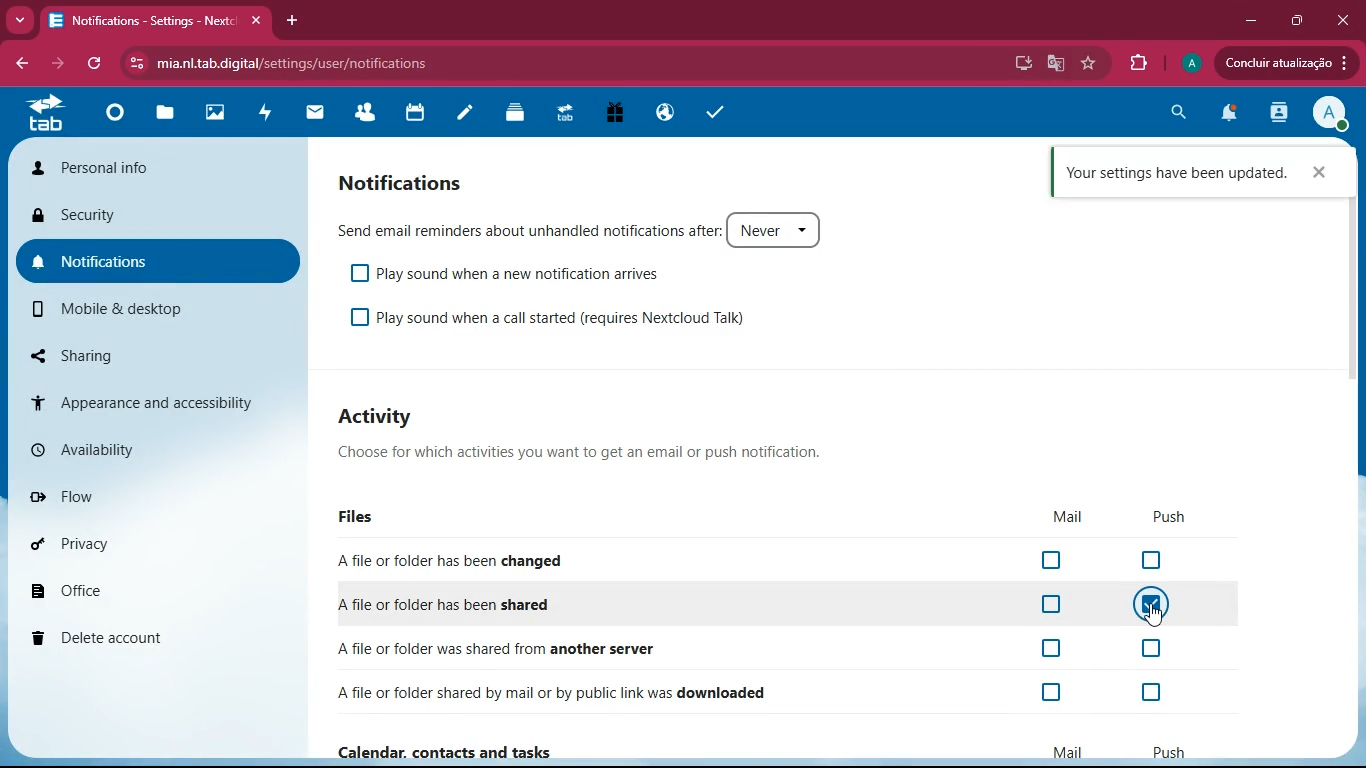 Image resolution: width=1366 pixels, height=768 pixels. I want to click on tab, so click(44, 112).